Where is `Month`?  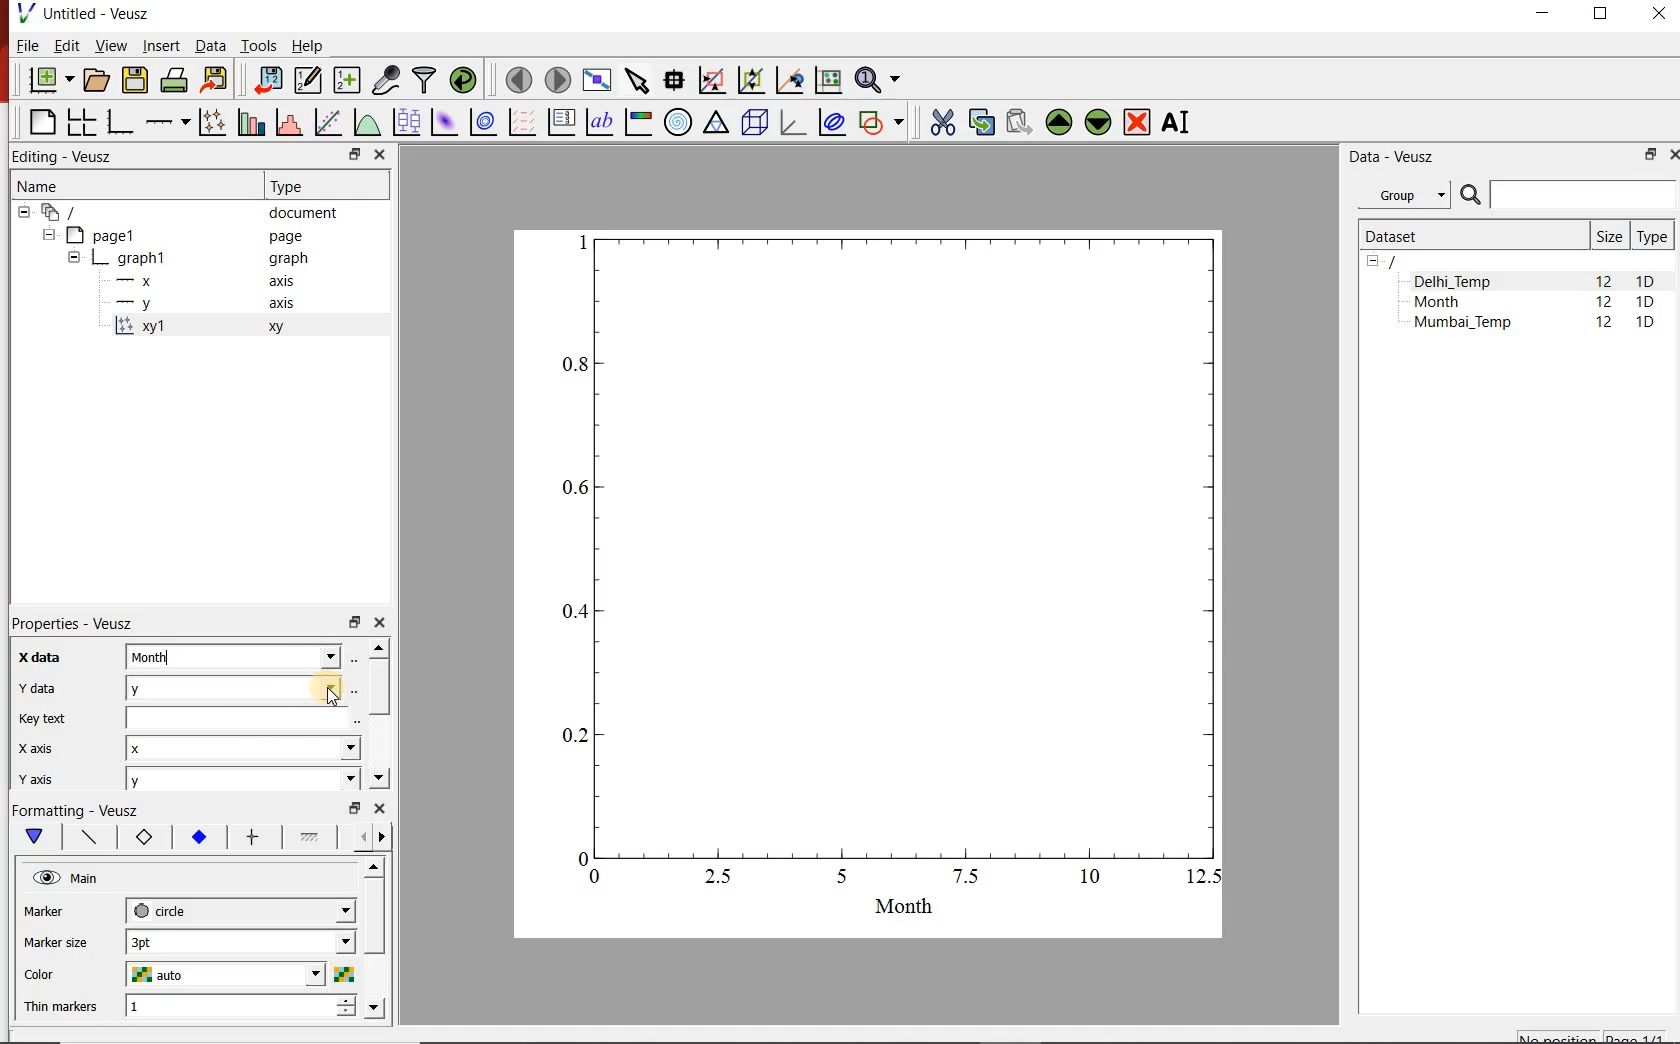 Month is located at coordinates (1451, 302).